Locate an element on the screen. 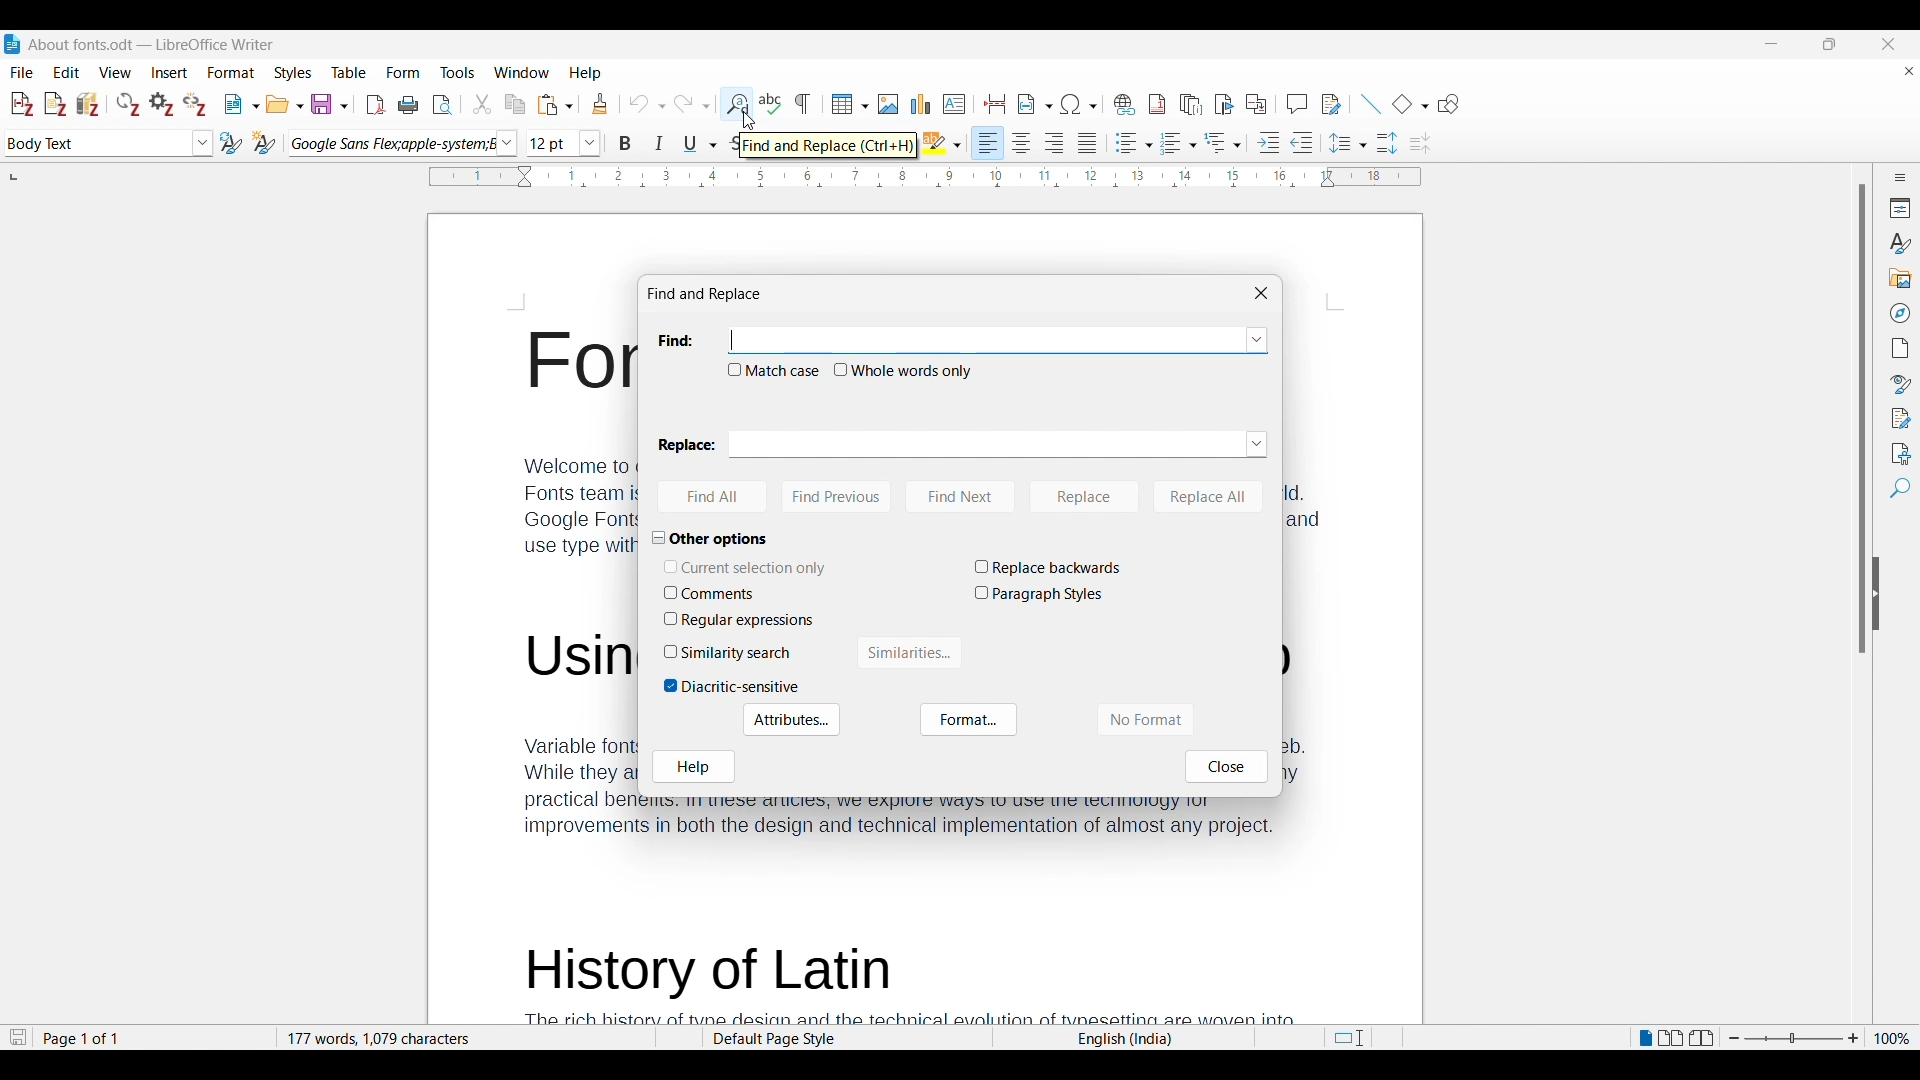  Toggle for match case is located at coordinates (774, 370).